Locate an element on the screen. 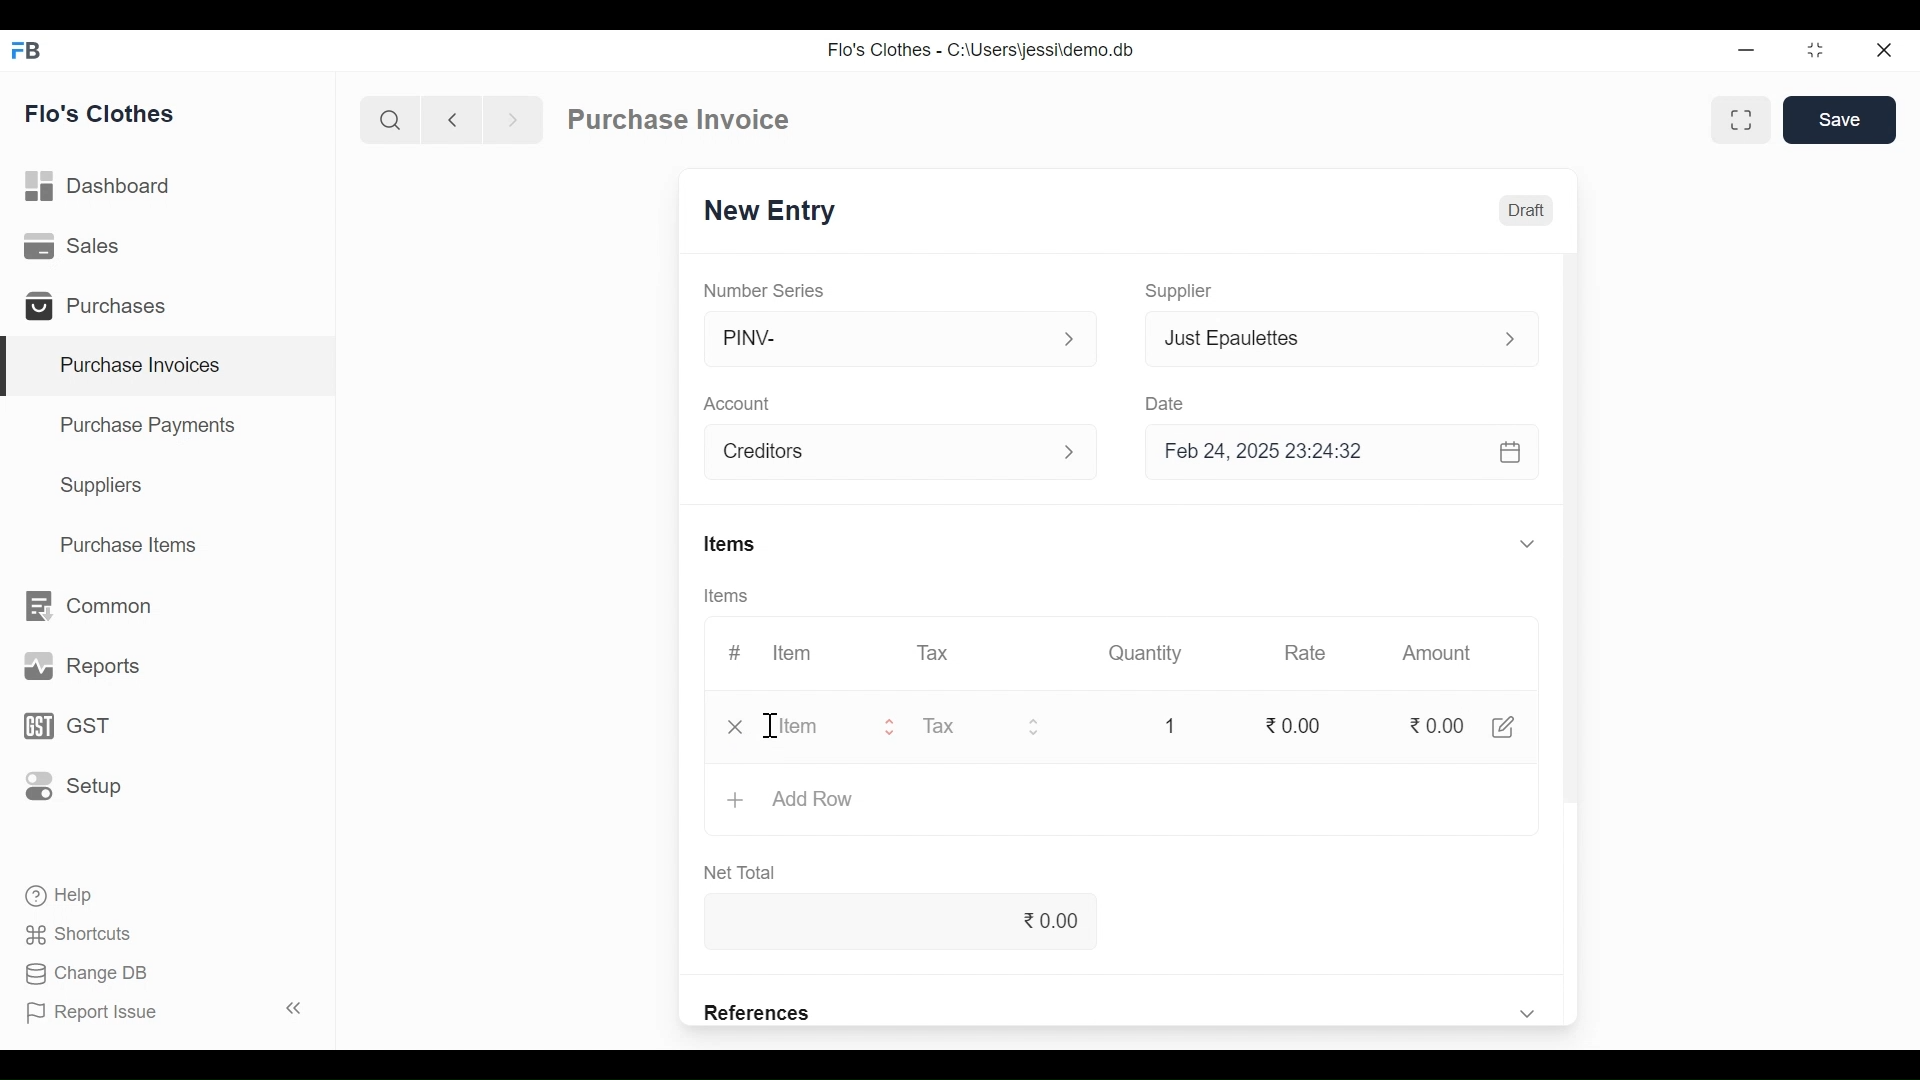 Image resolution: width=1920 pixels, height=1080 pixels. Purchase Invoice is located at coordinates (678, 119).